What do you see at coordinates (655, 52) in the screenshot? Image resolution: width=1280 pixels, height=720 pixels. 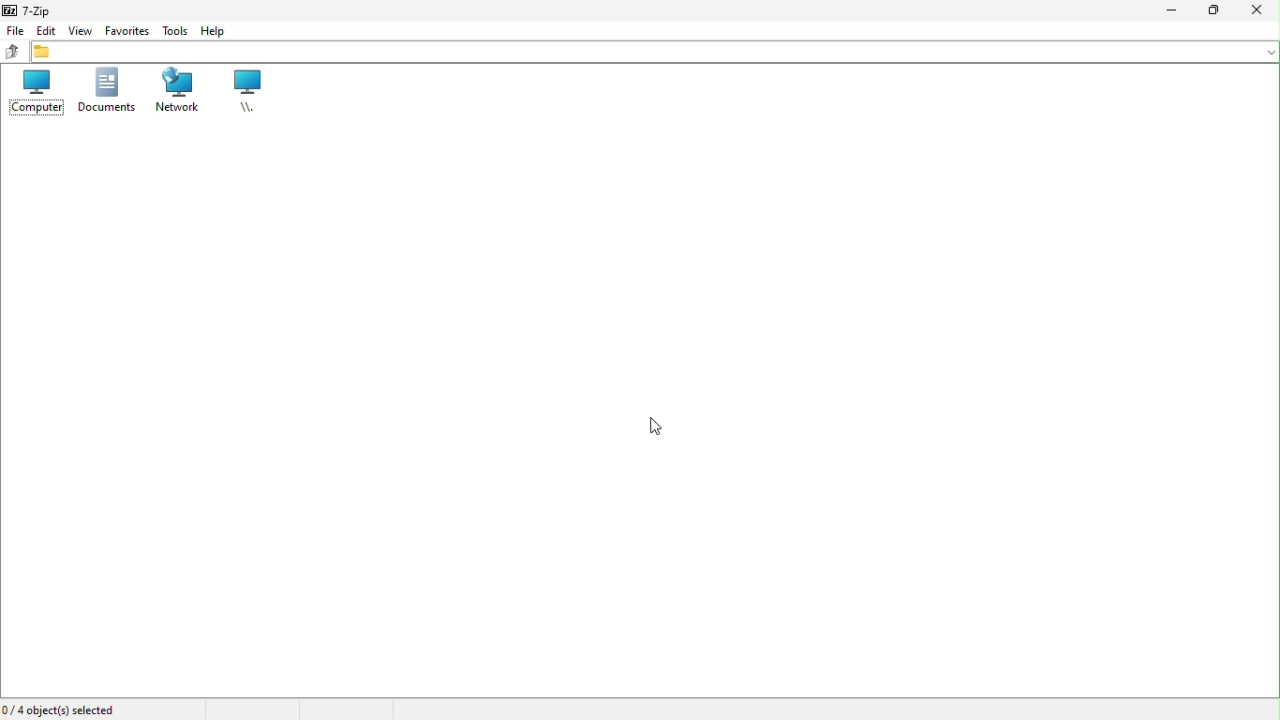 I see `File address bar` at bounding box center [655, 52].